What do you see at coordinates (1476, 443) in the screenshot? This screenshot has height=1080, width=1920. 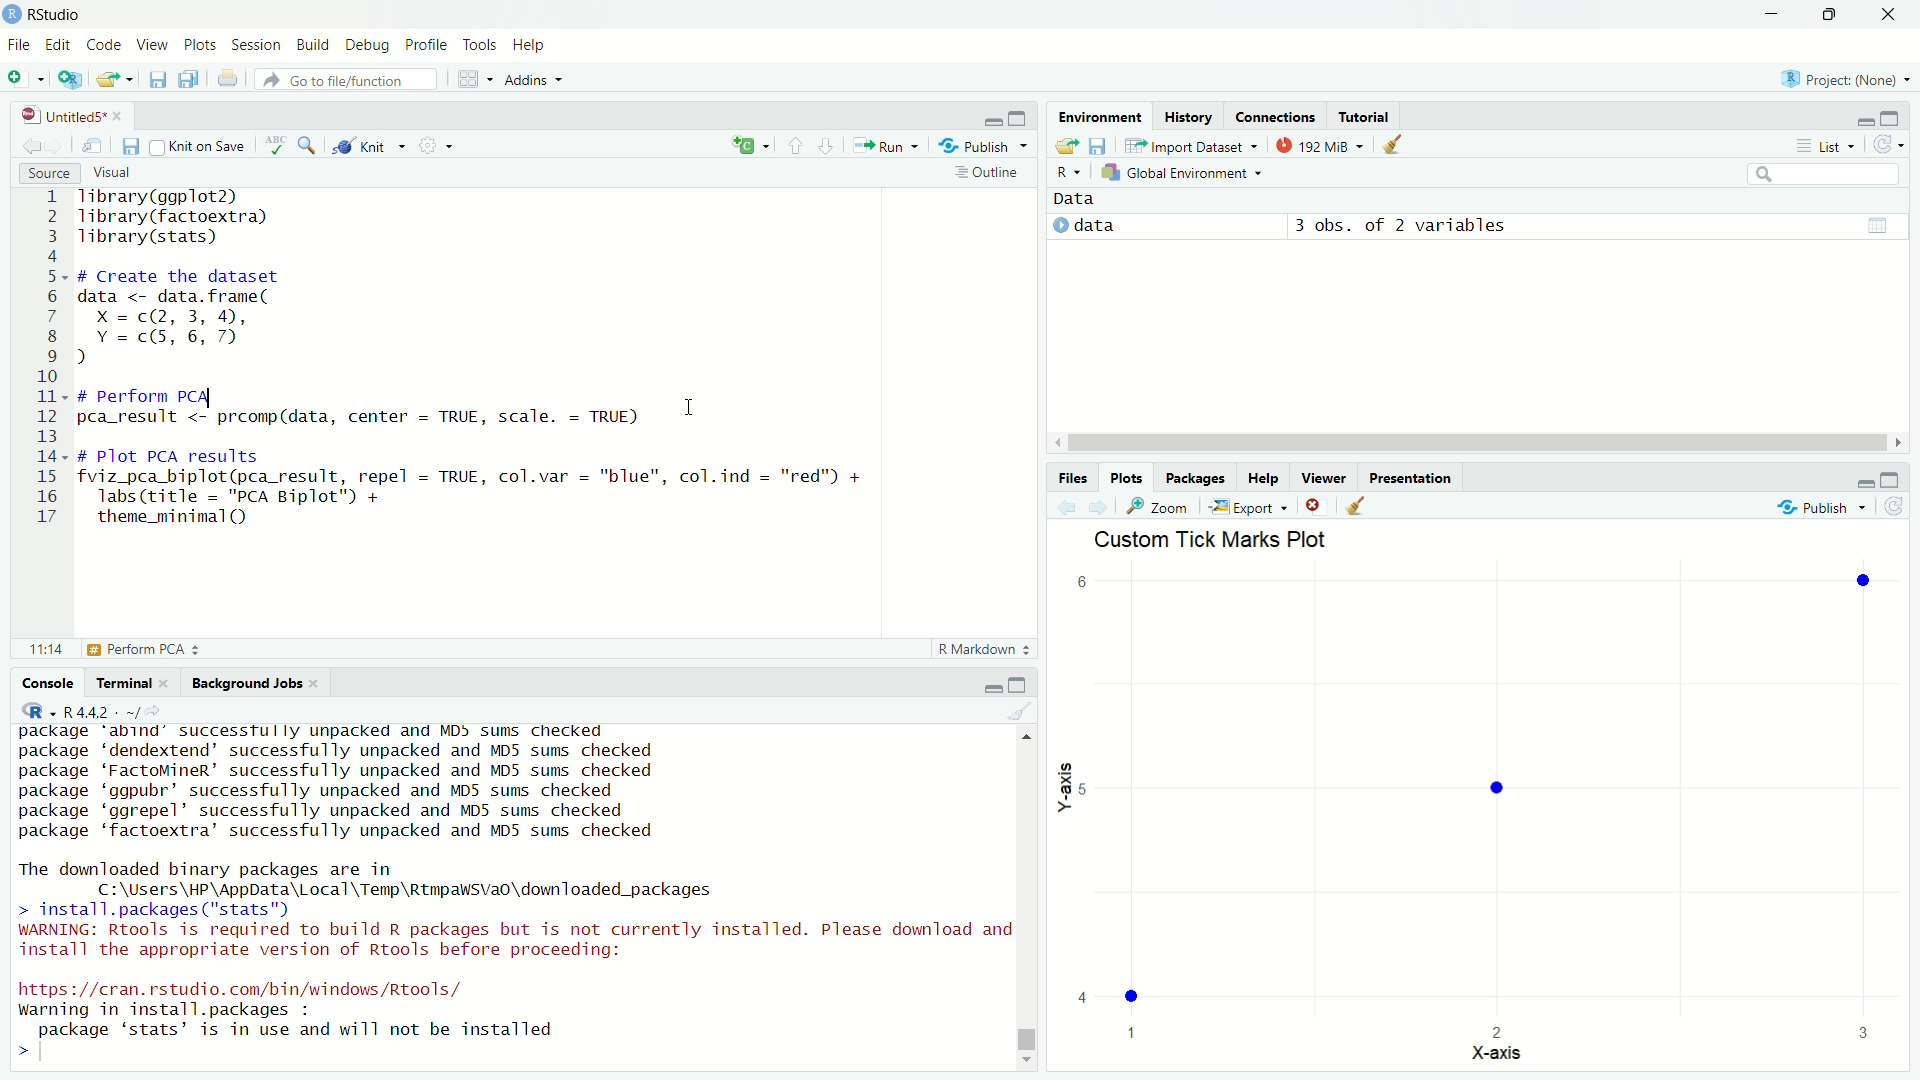 I see `horizontal scrollbar` at bounding box center [1476, 443].